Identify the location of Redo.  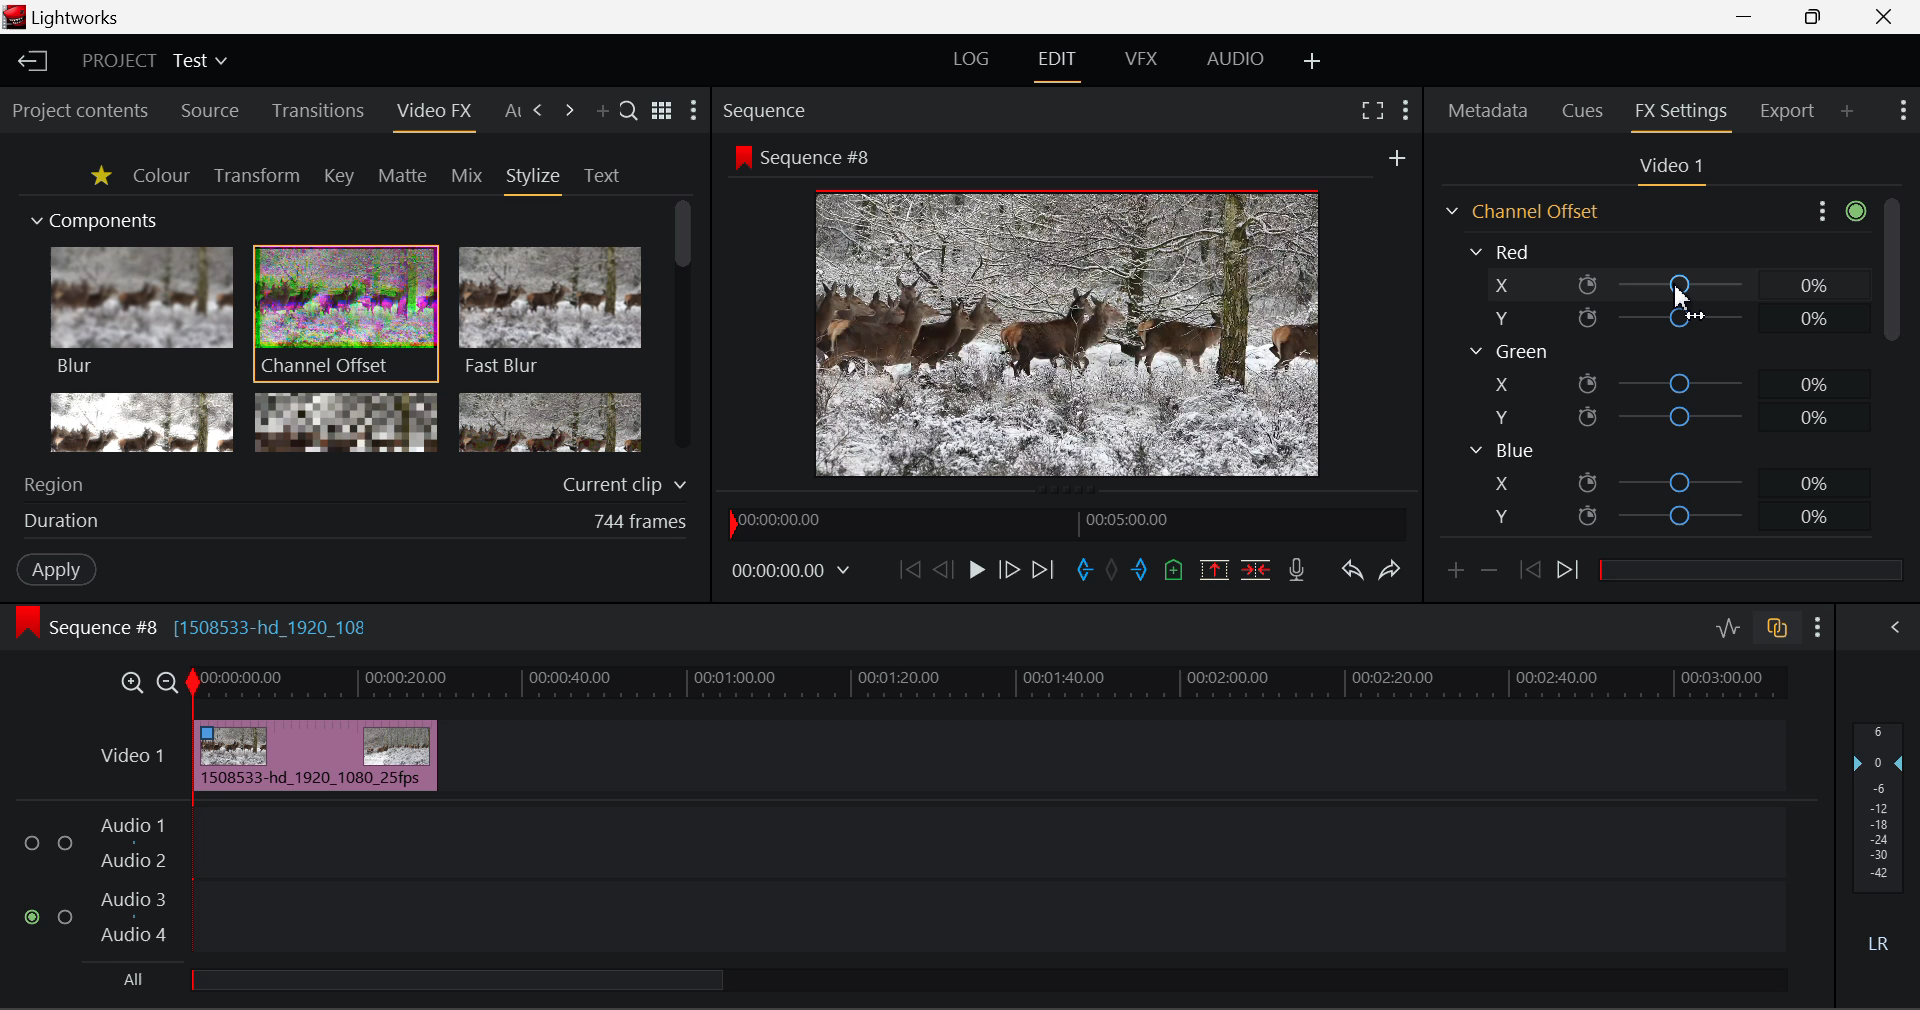
(1391, 574).